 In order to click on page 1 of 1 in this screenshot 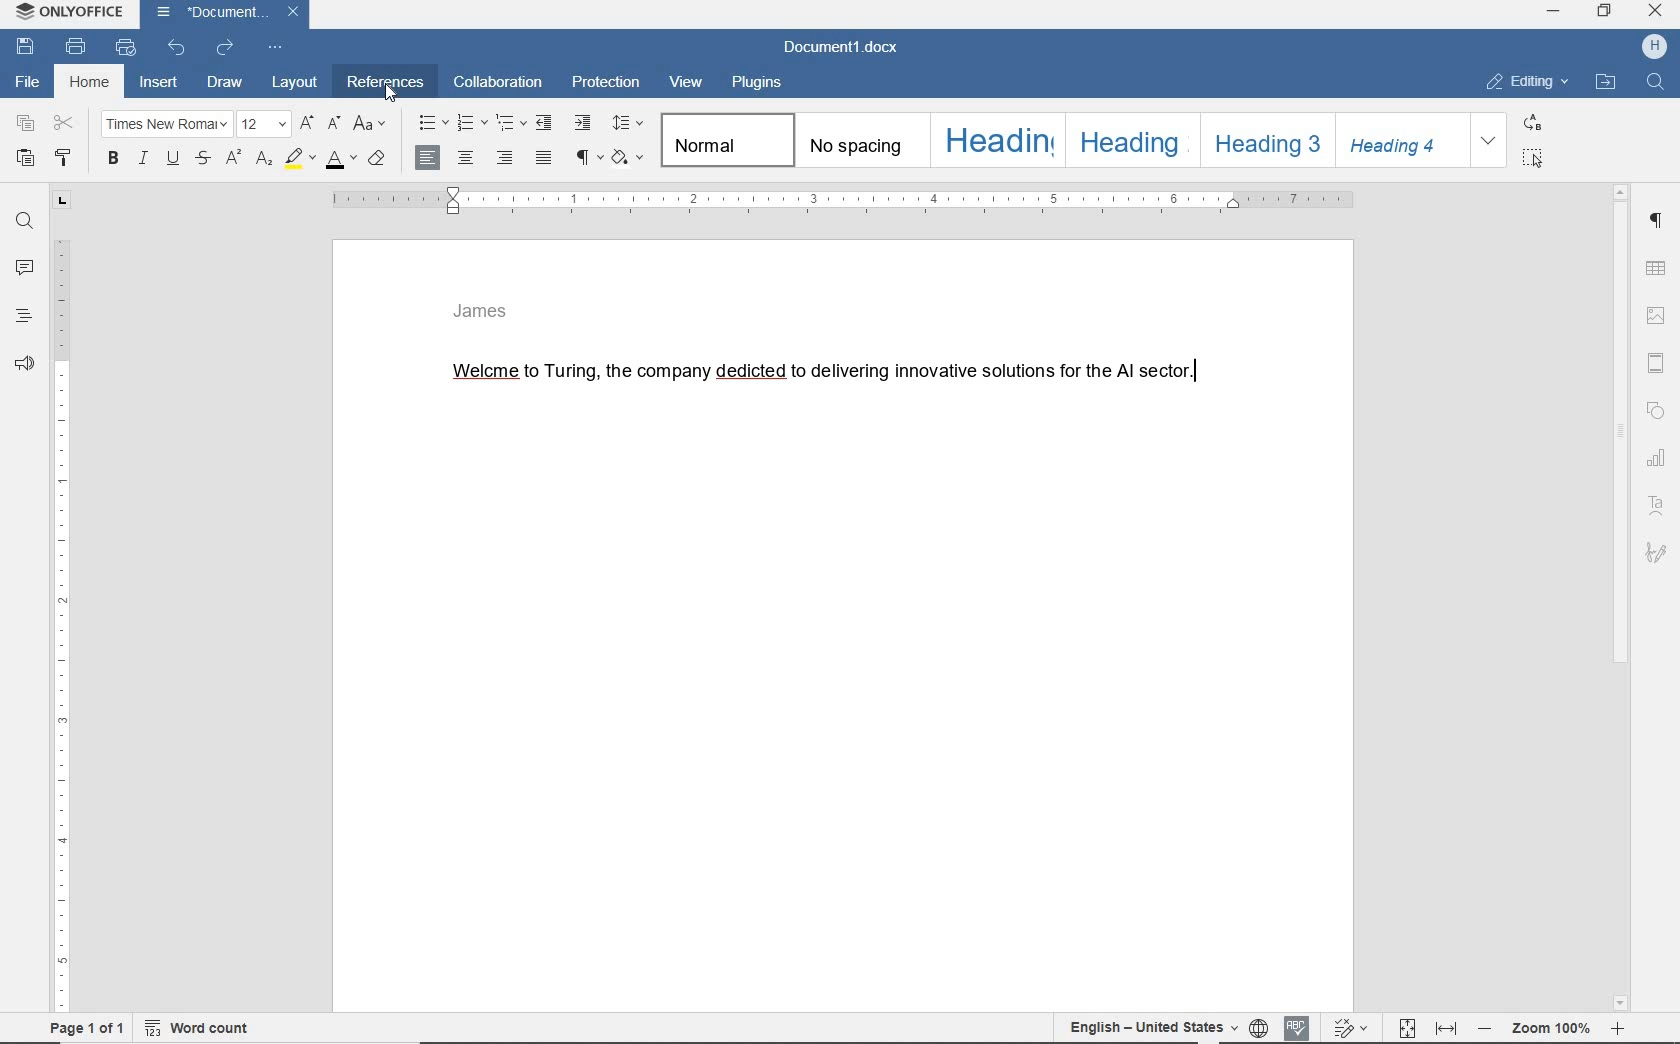, I will do `click(87, 1029)`.